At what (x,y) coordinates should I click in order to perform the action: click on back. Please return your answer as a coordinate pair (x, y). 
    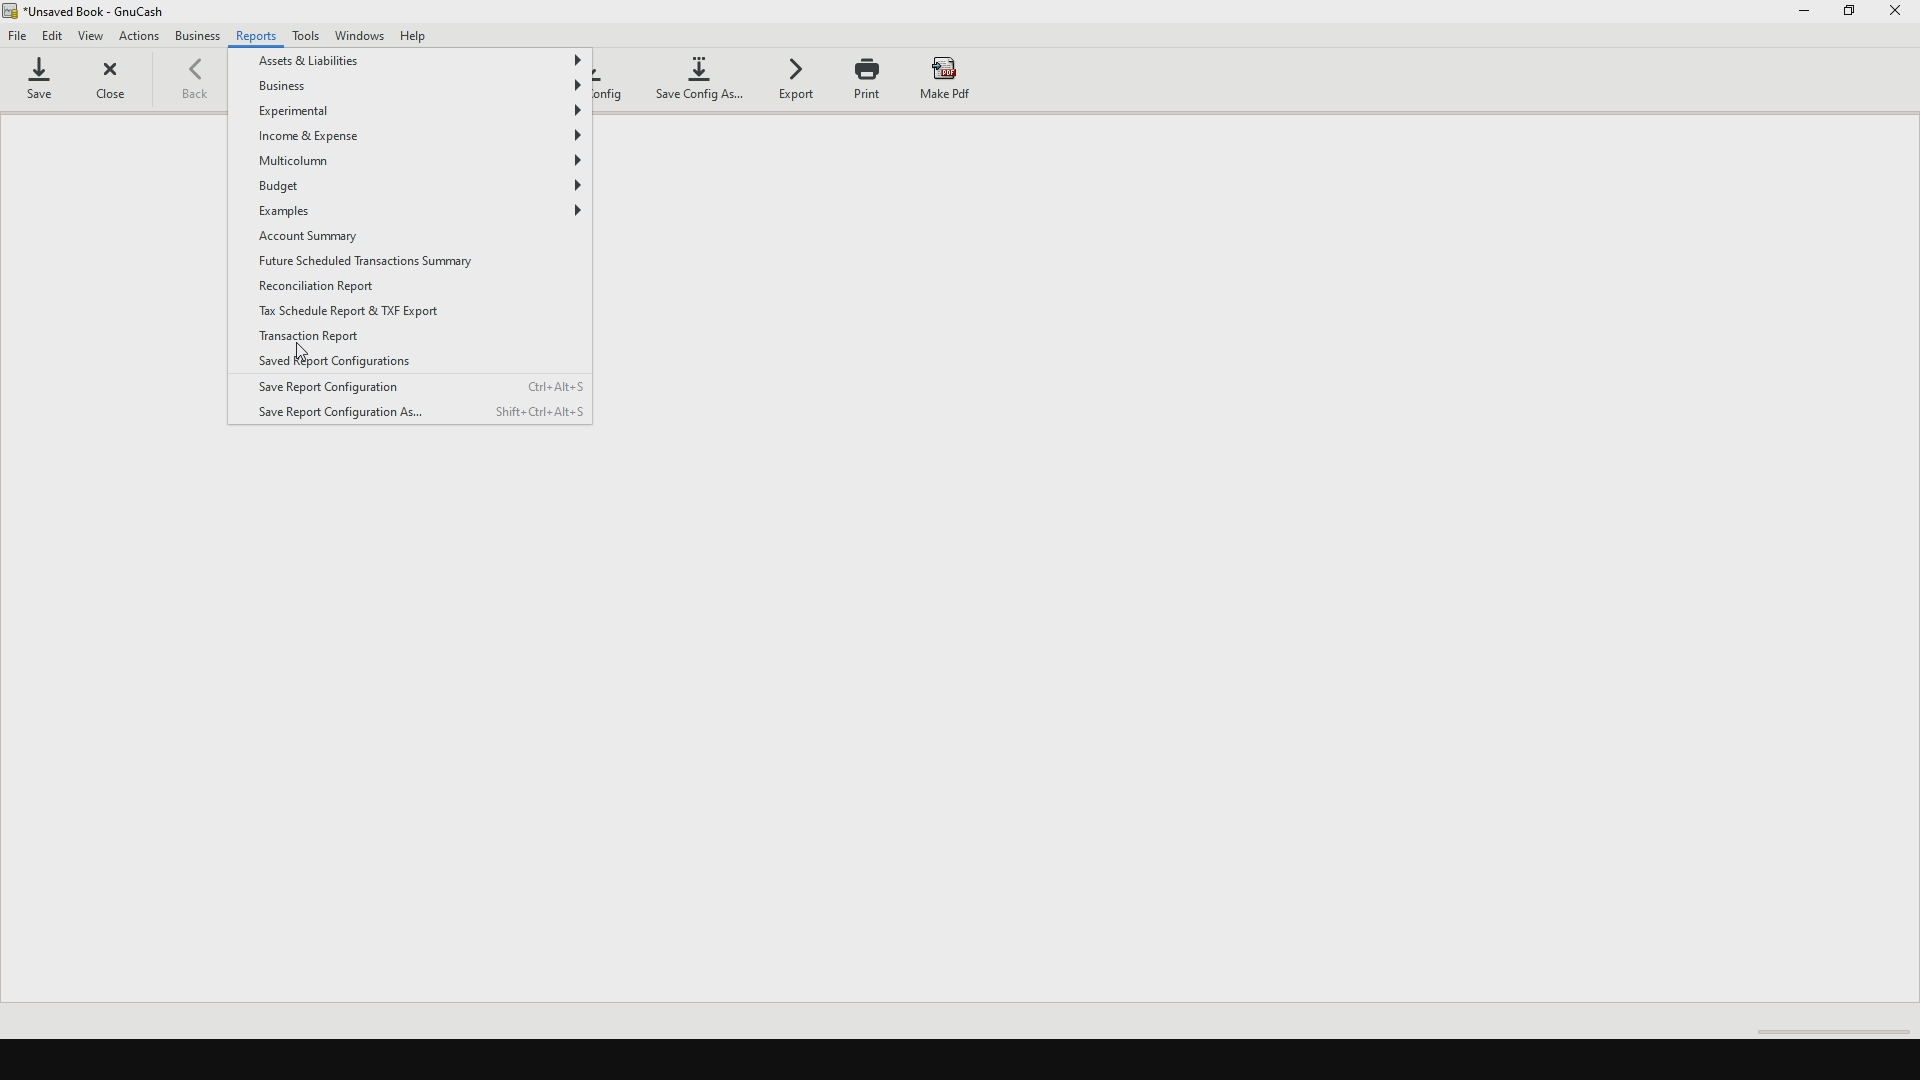
    Looking at the image, I should click on (205, 85).